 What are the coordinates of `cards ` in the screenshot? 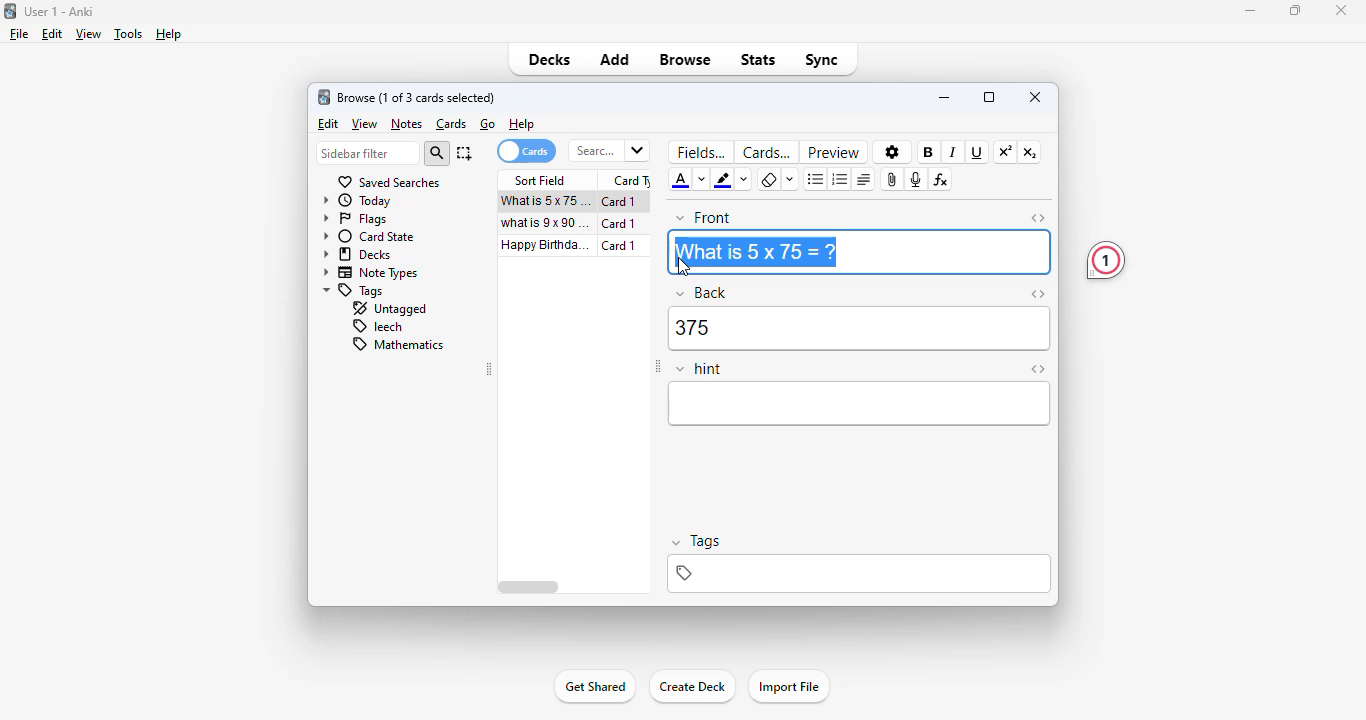 It's located at (766, 153).